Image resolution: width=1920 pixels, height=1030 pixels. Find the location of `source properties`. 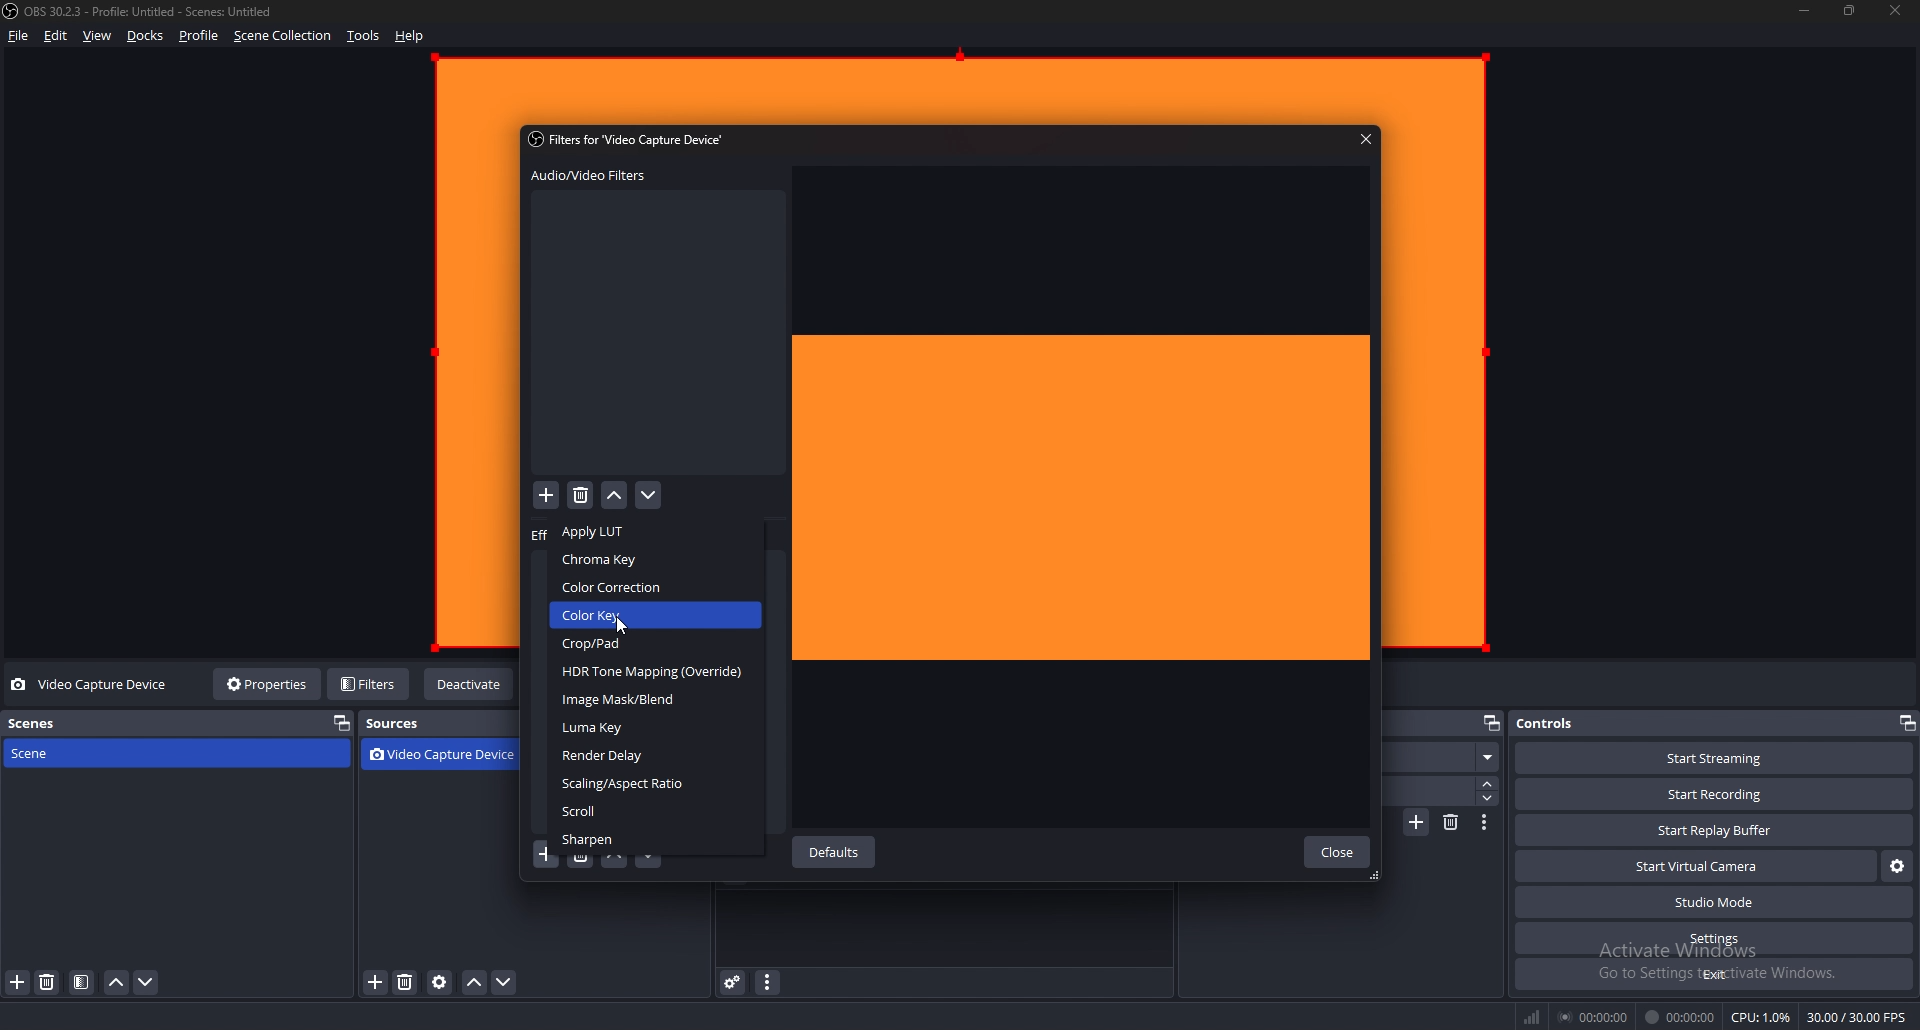

source properties is located at coordinates (440, 983).